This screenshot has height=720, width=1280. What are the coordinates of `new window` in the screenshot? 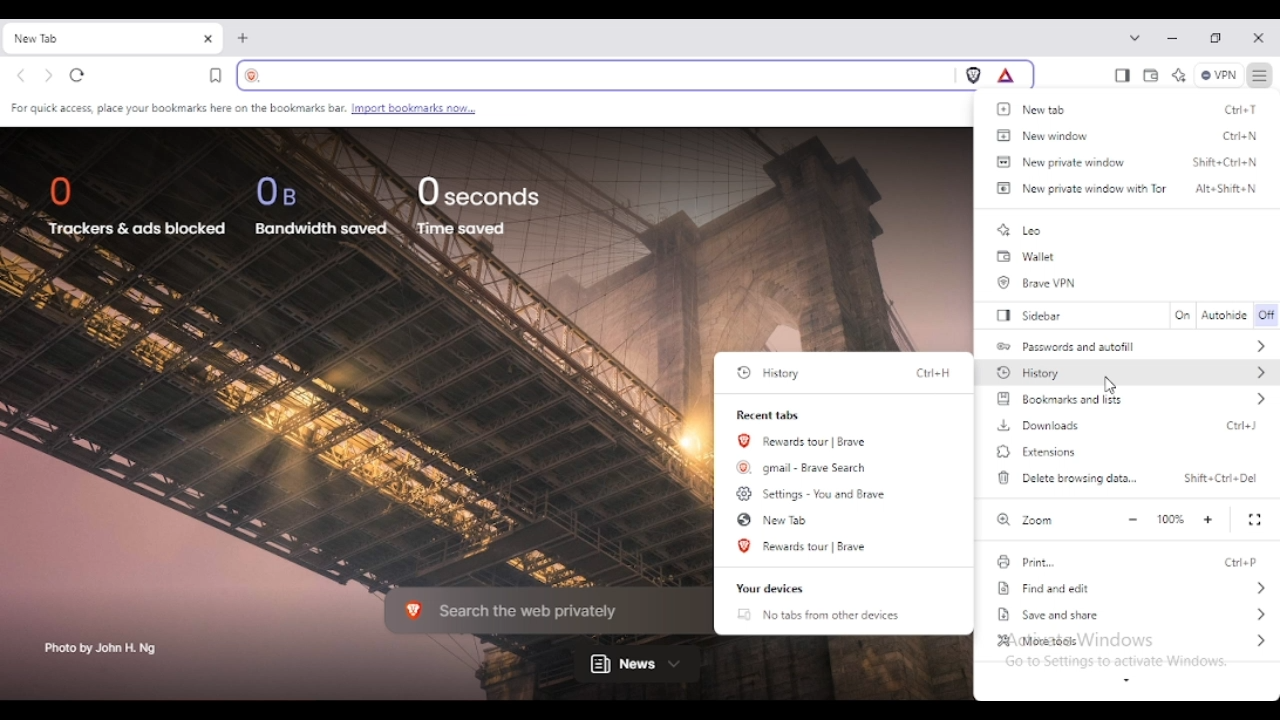 It's located at (1041, 135).